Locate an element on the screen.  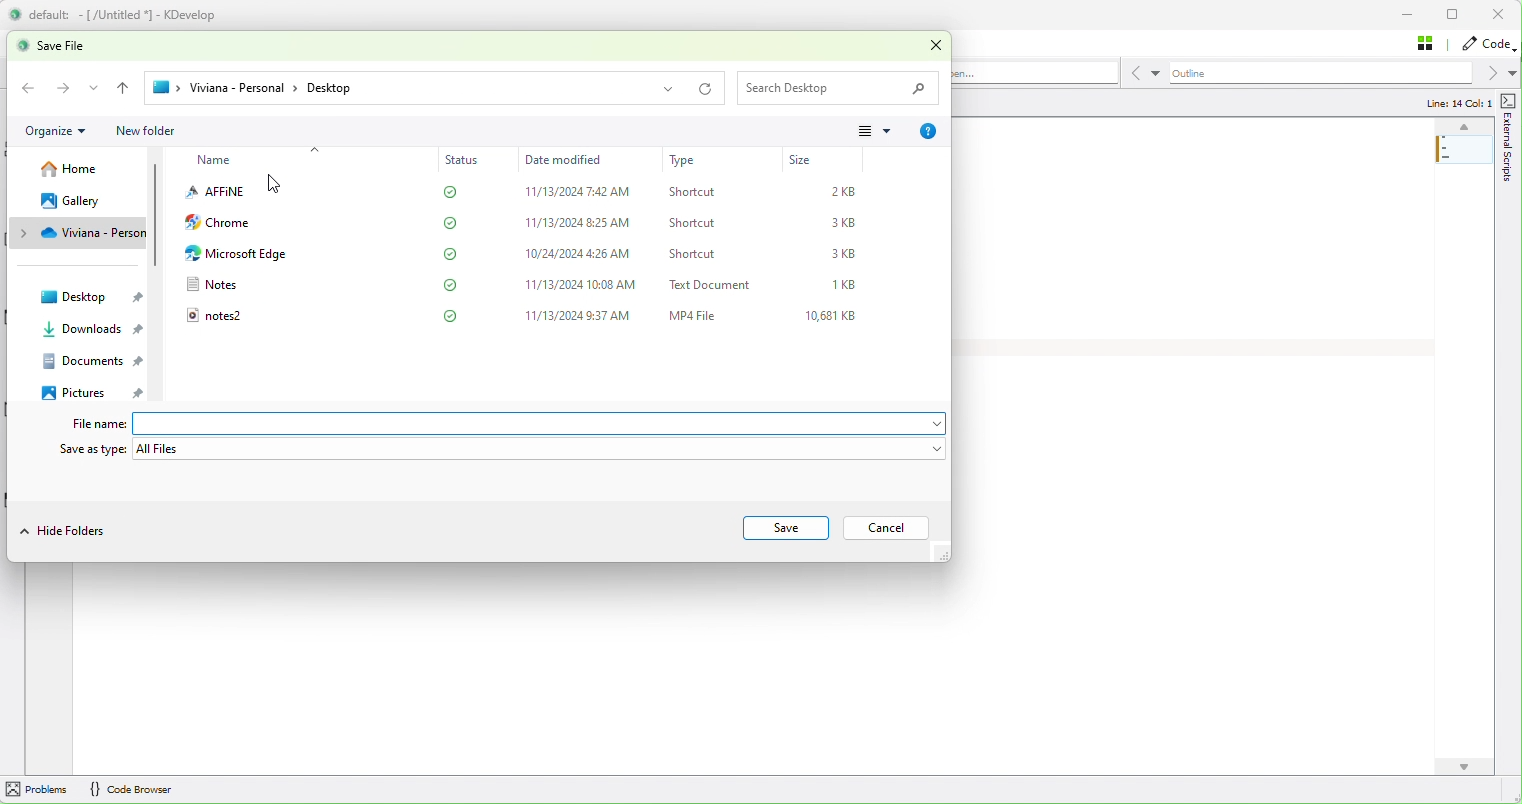
MP4 File is located at coordinates (694, 314).